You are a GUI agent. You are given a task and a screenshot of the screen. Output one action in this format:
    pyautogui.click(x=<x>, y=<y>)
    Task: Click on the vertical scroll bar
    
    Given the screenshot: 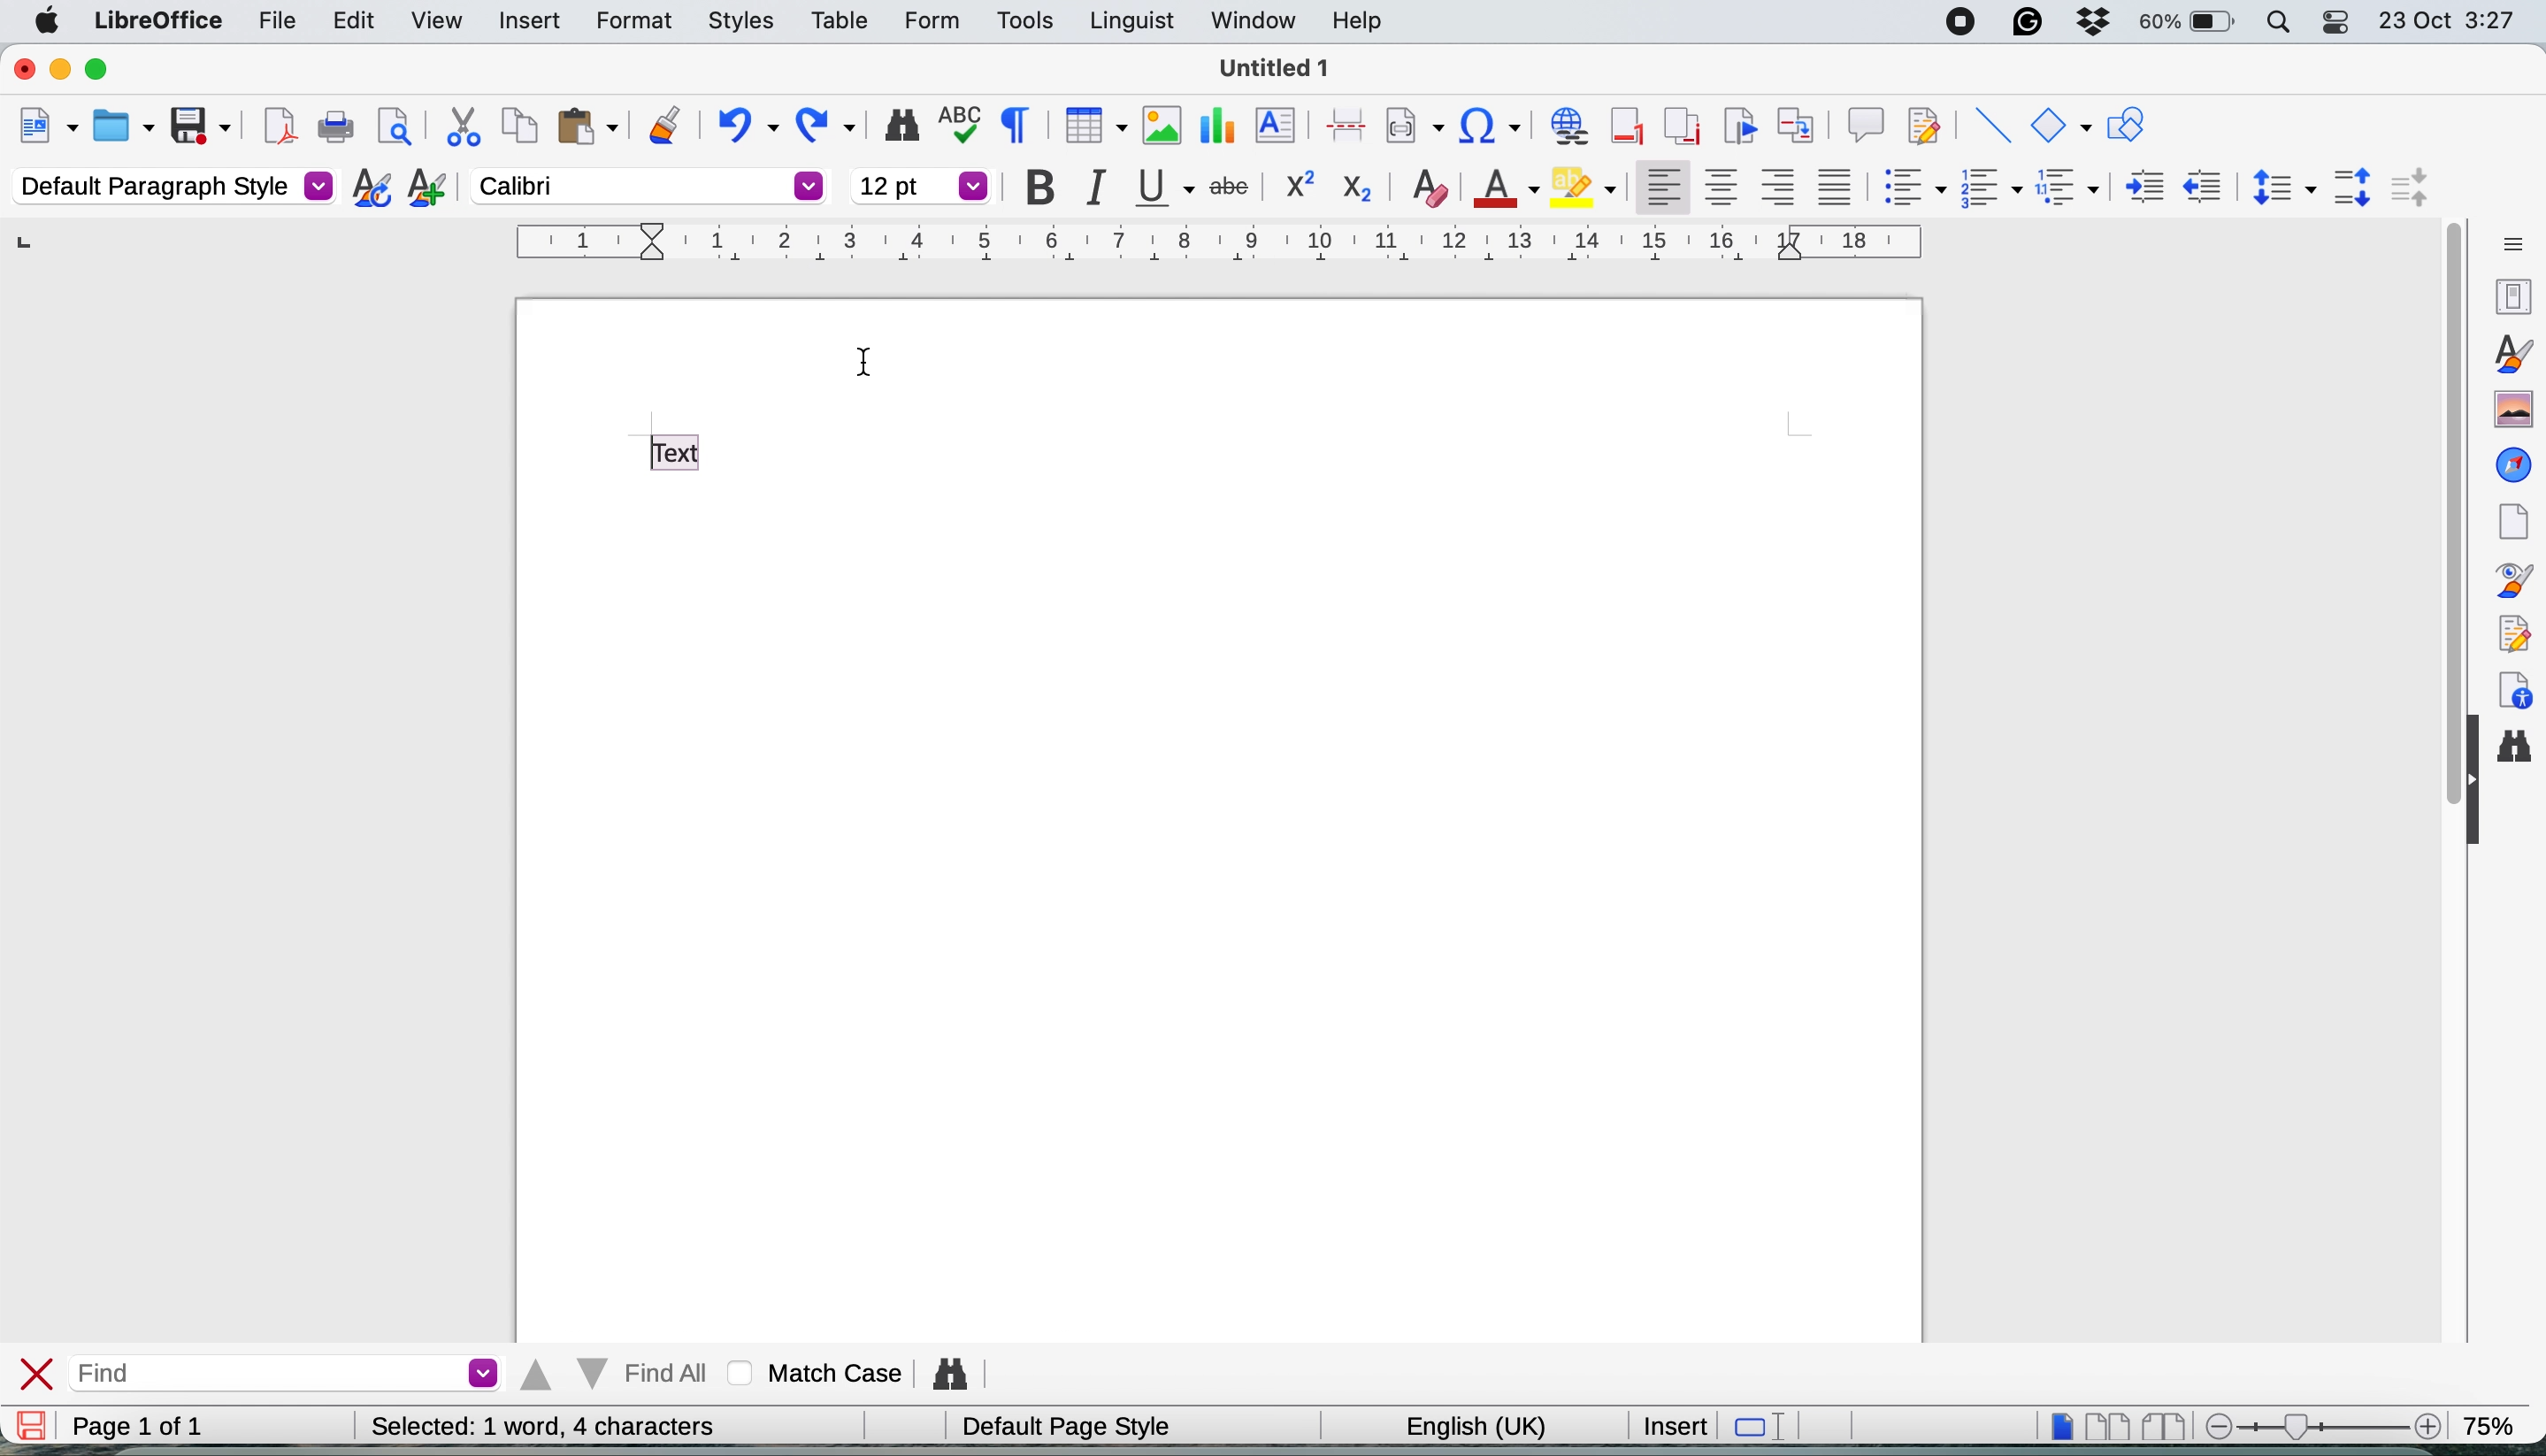 What is the action you would take?
    pyautogui.click(x=2444, y=464)
    